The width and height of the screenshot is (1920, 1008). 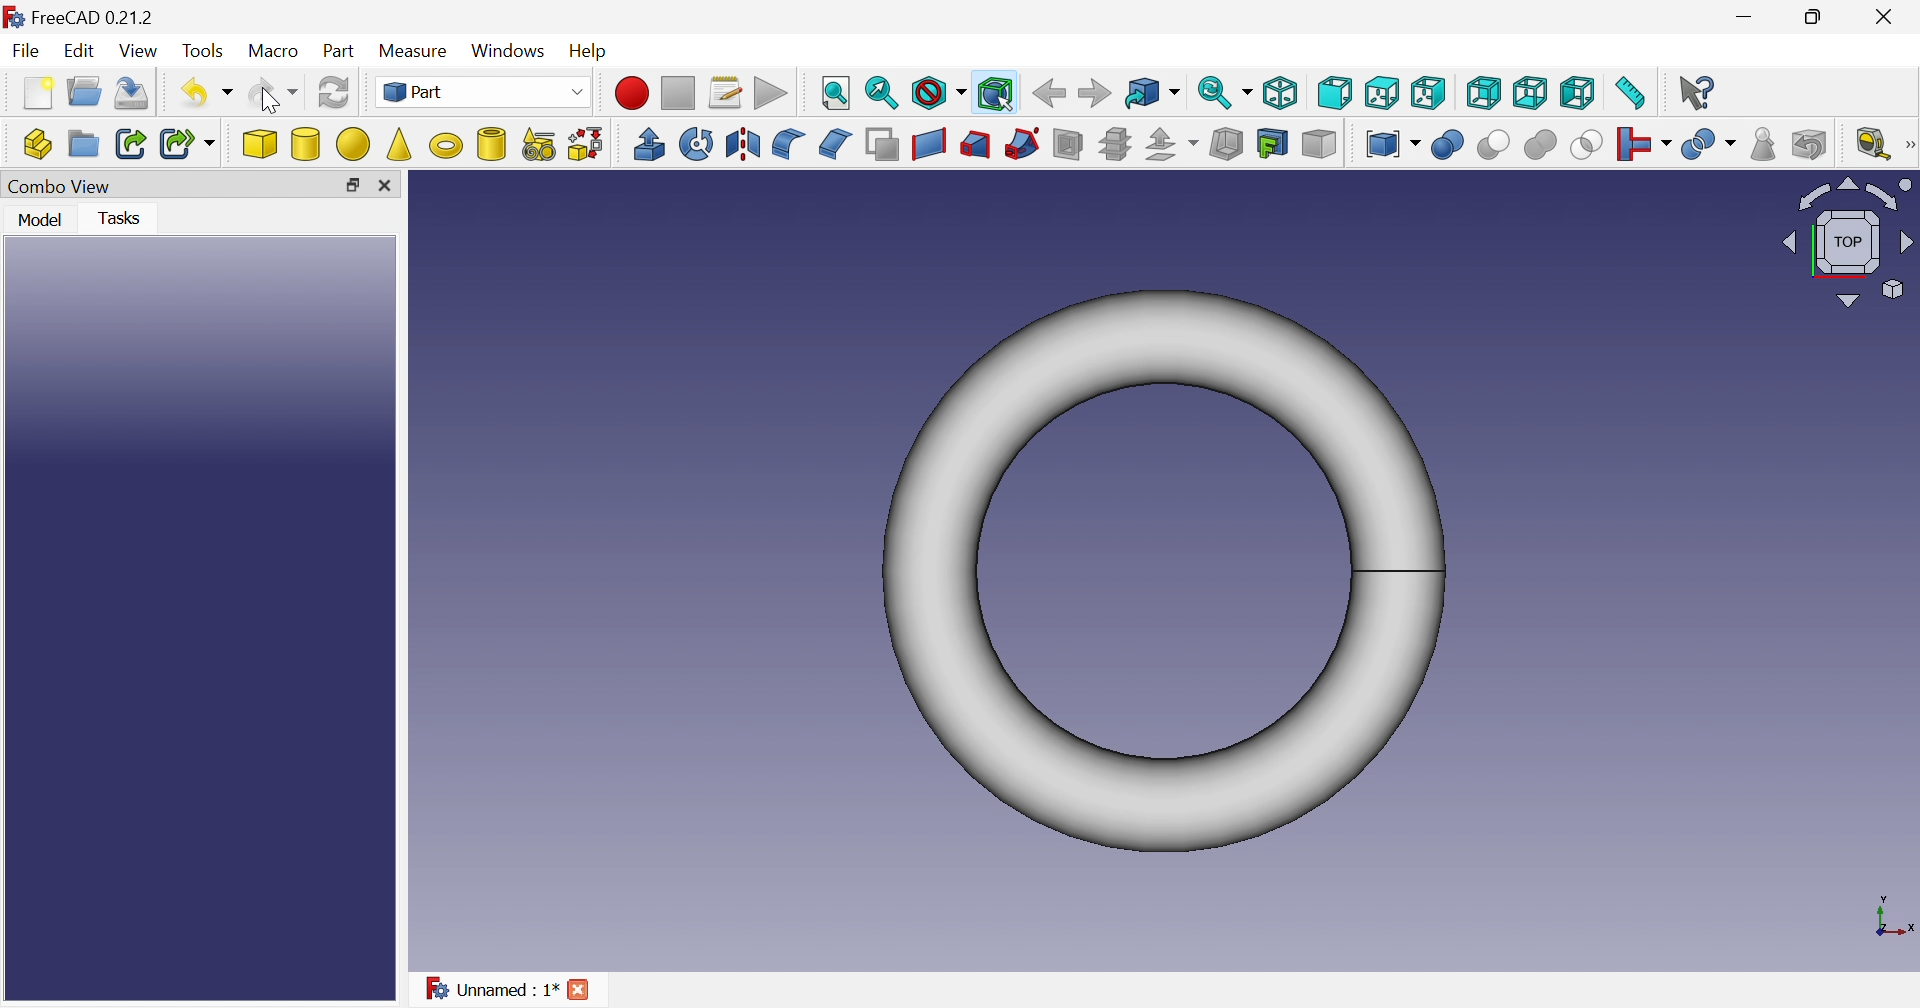 What do you see at coordinates (1335, 93) in the screenshot?
I see `Front` at bounding box center [1335, 93].